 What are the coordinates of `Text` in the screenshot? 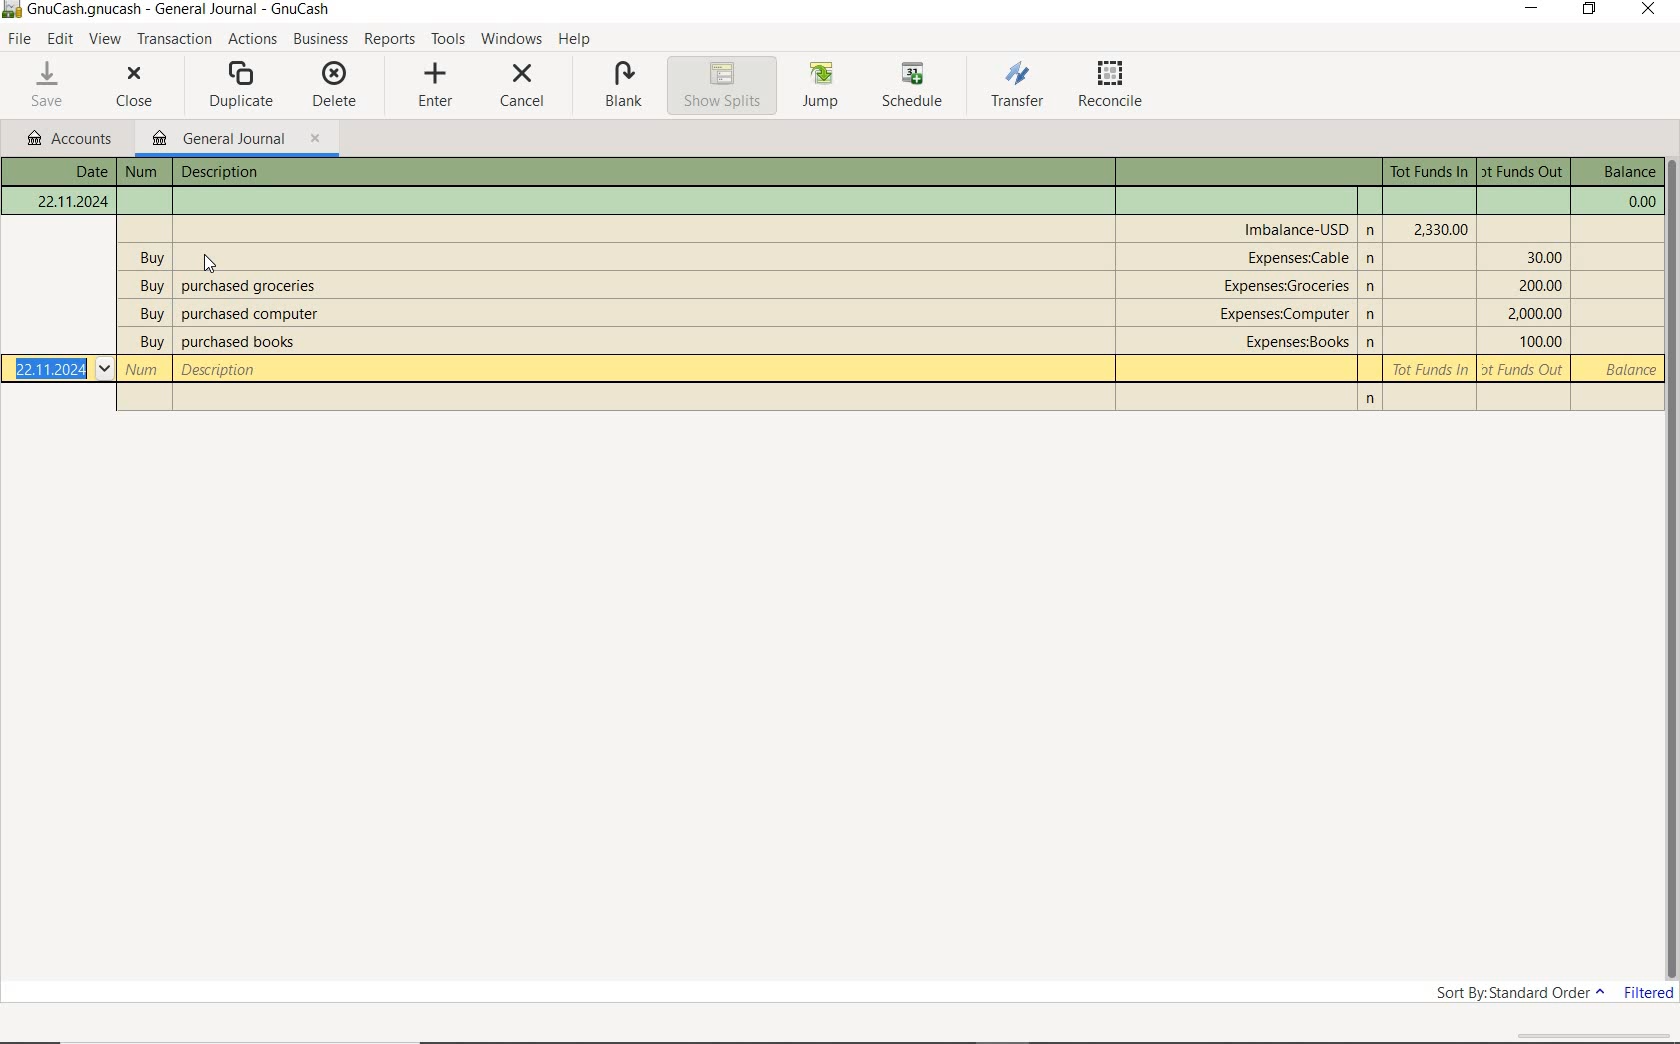 It's located at (62, 171).